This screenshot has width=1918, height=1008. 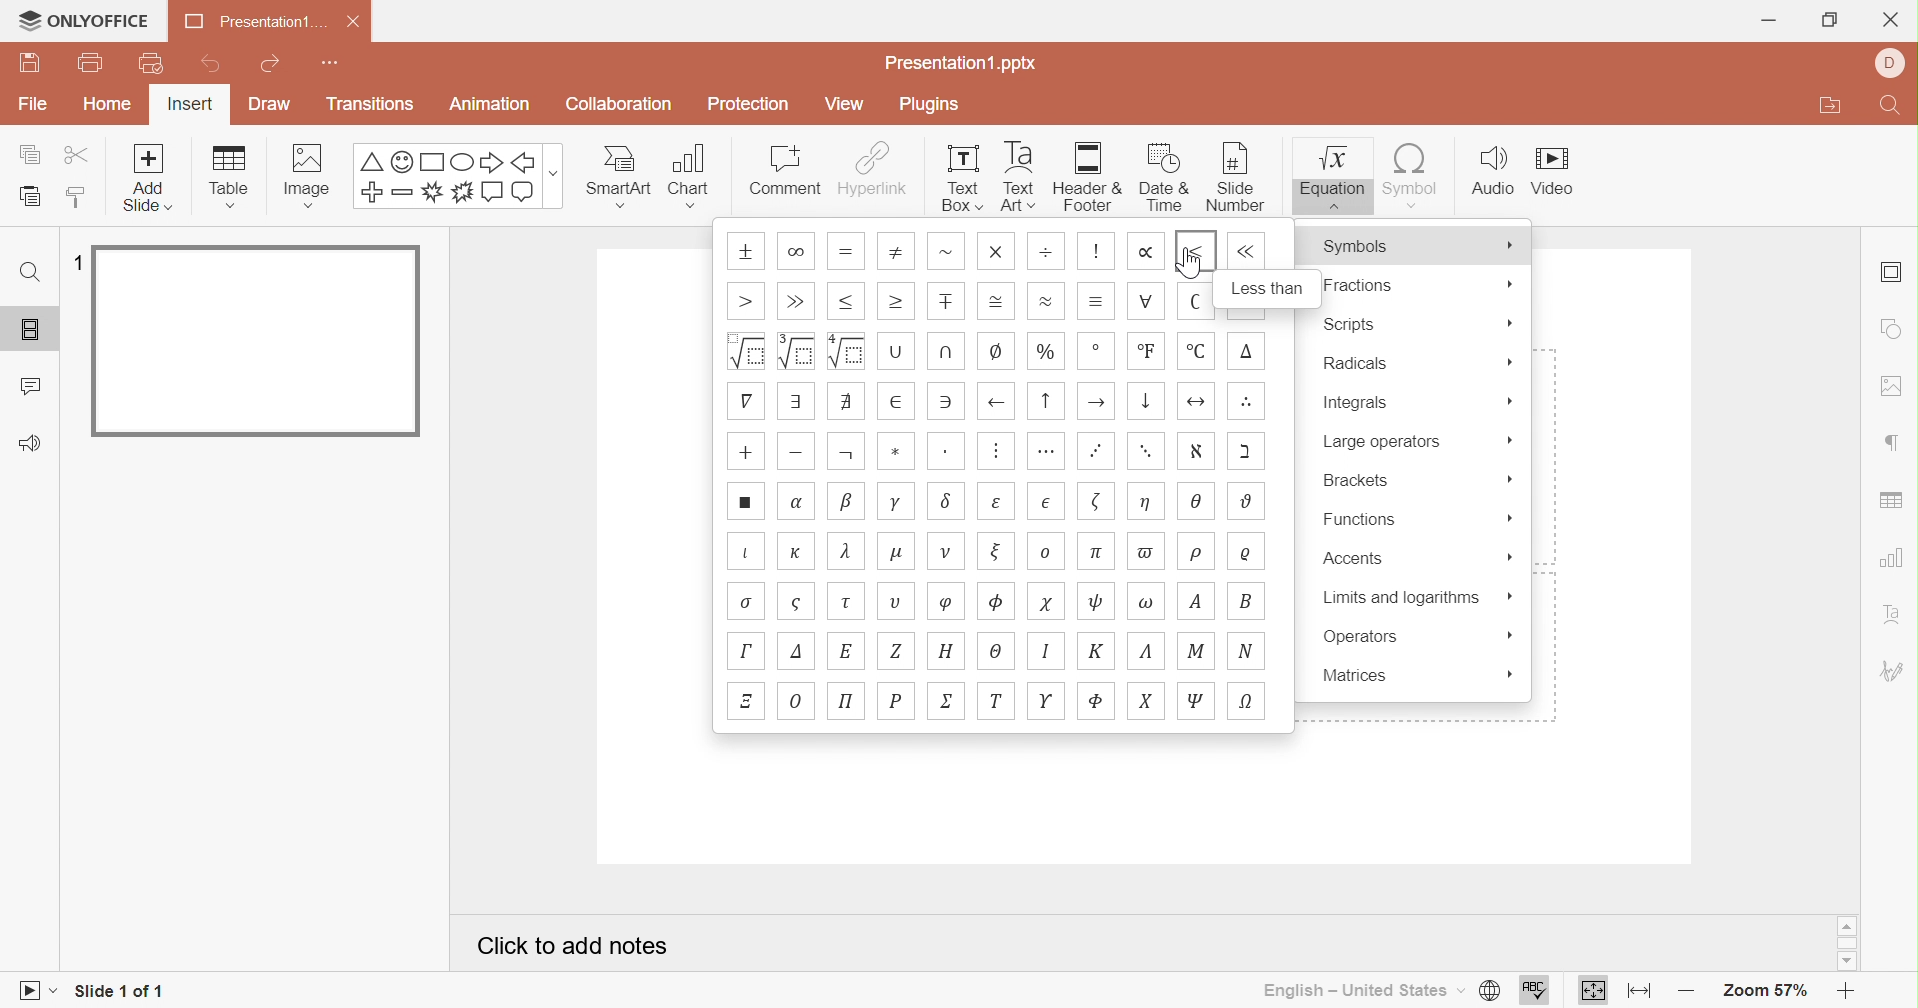 I want to click on Close, so click(x=353, y=23).